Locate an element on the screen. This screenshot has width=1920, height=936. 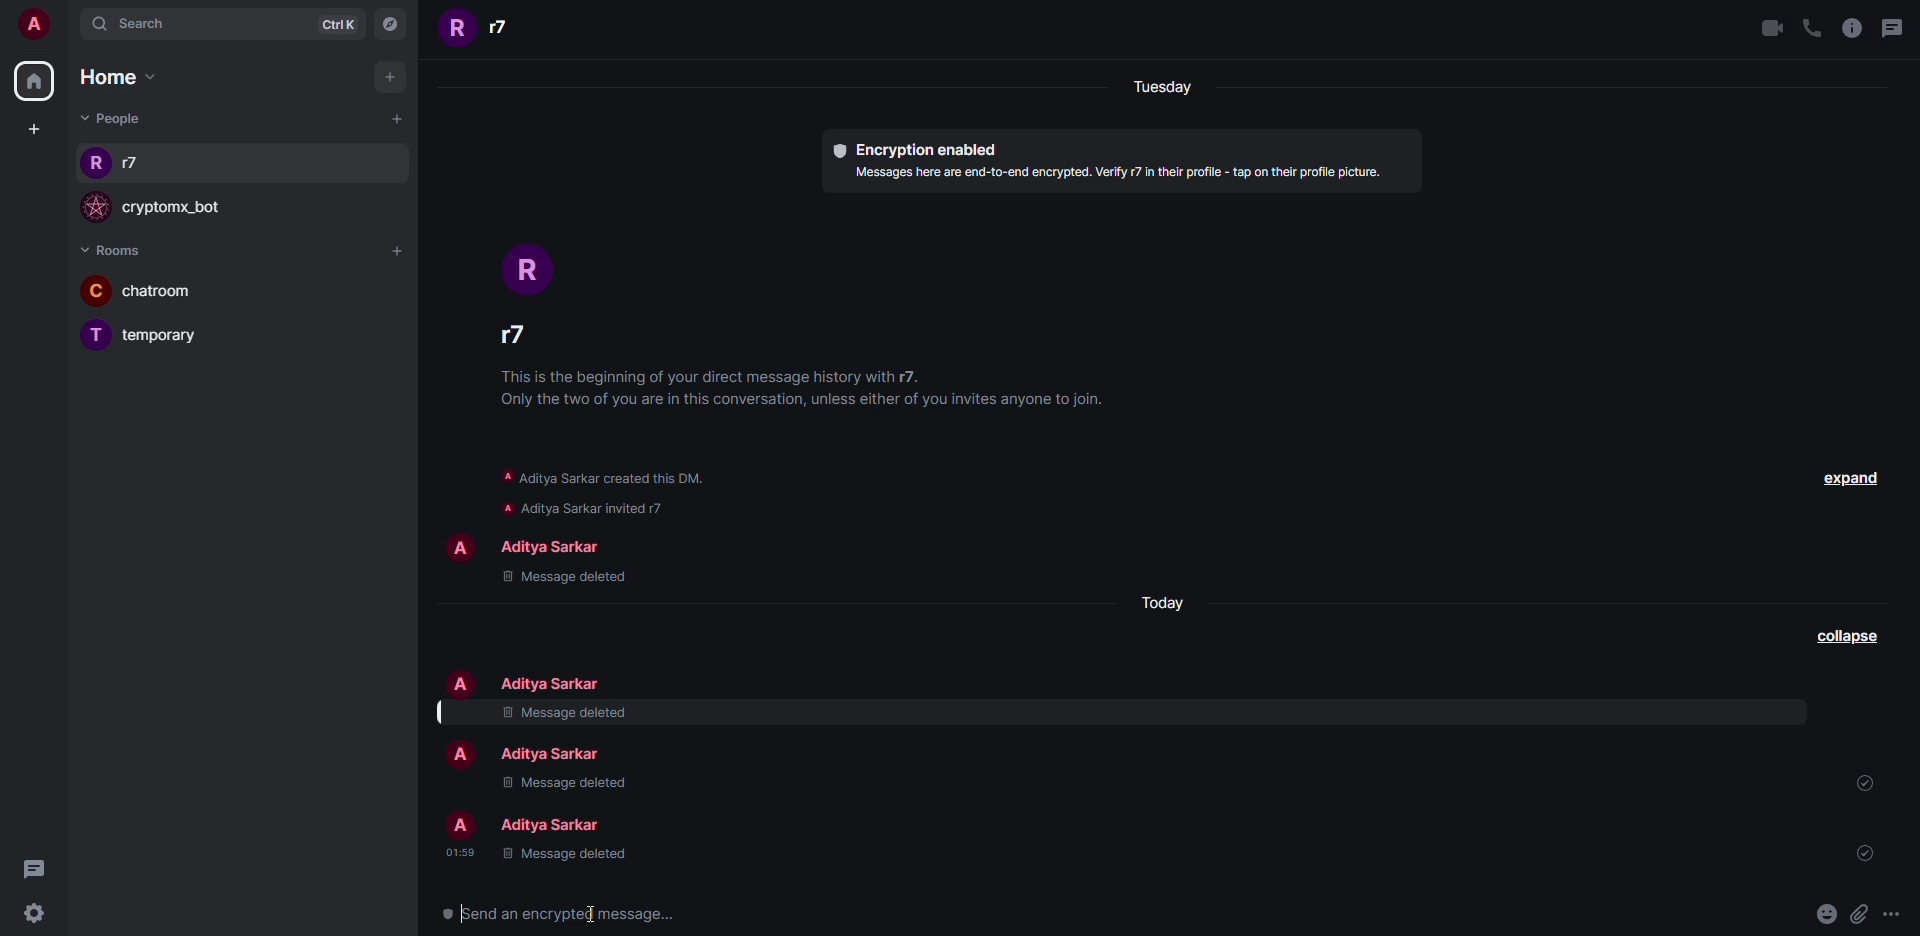
add is located at coordinates (389, 77).